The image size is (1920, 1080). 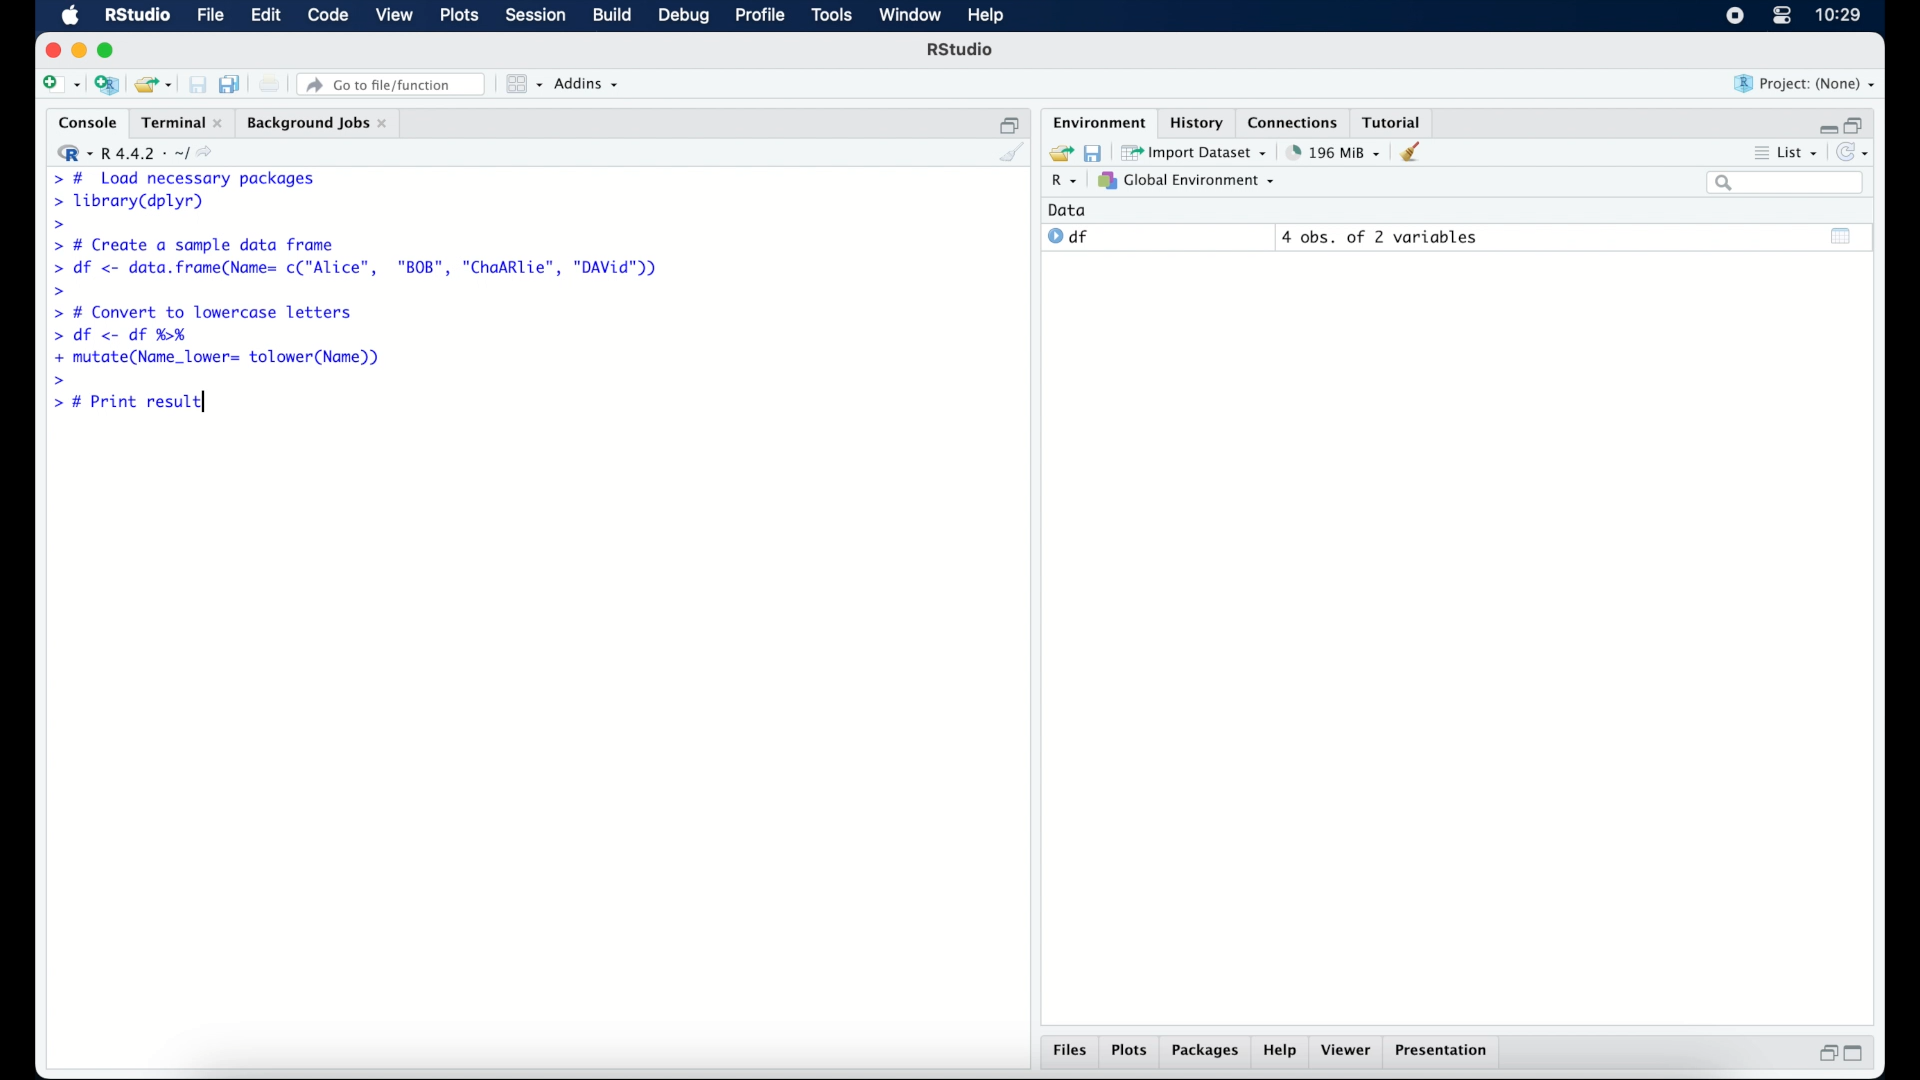 What do you see at coordinates (1856, 154) in the screenshot?
I see `refresh` at bounding box center [1856, 154].